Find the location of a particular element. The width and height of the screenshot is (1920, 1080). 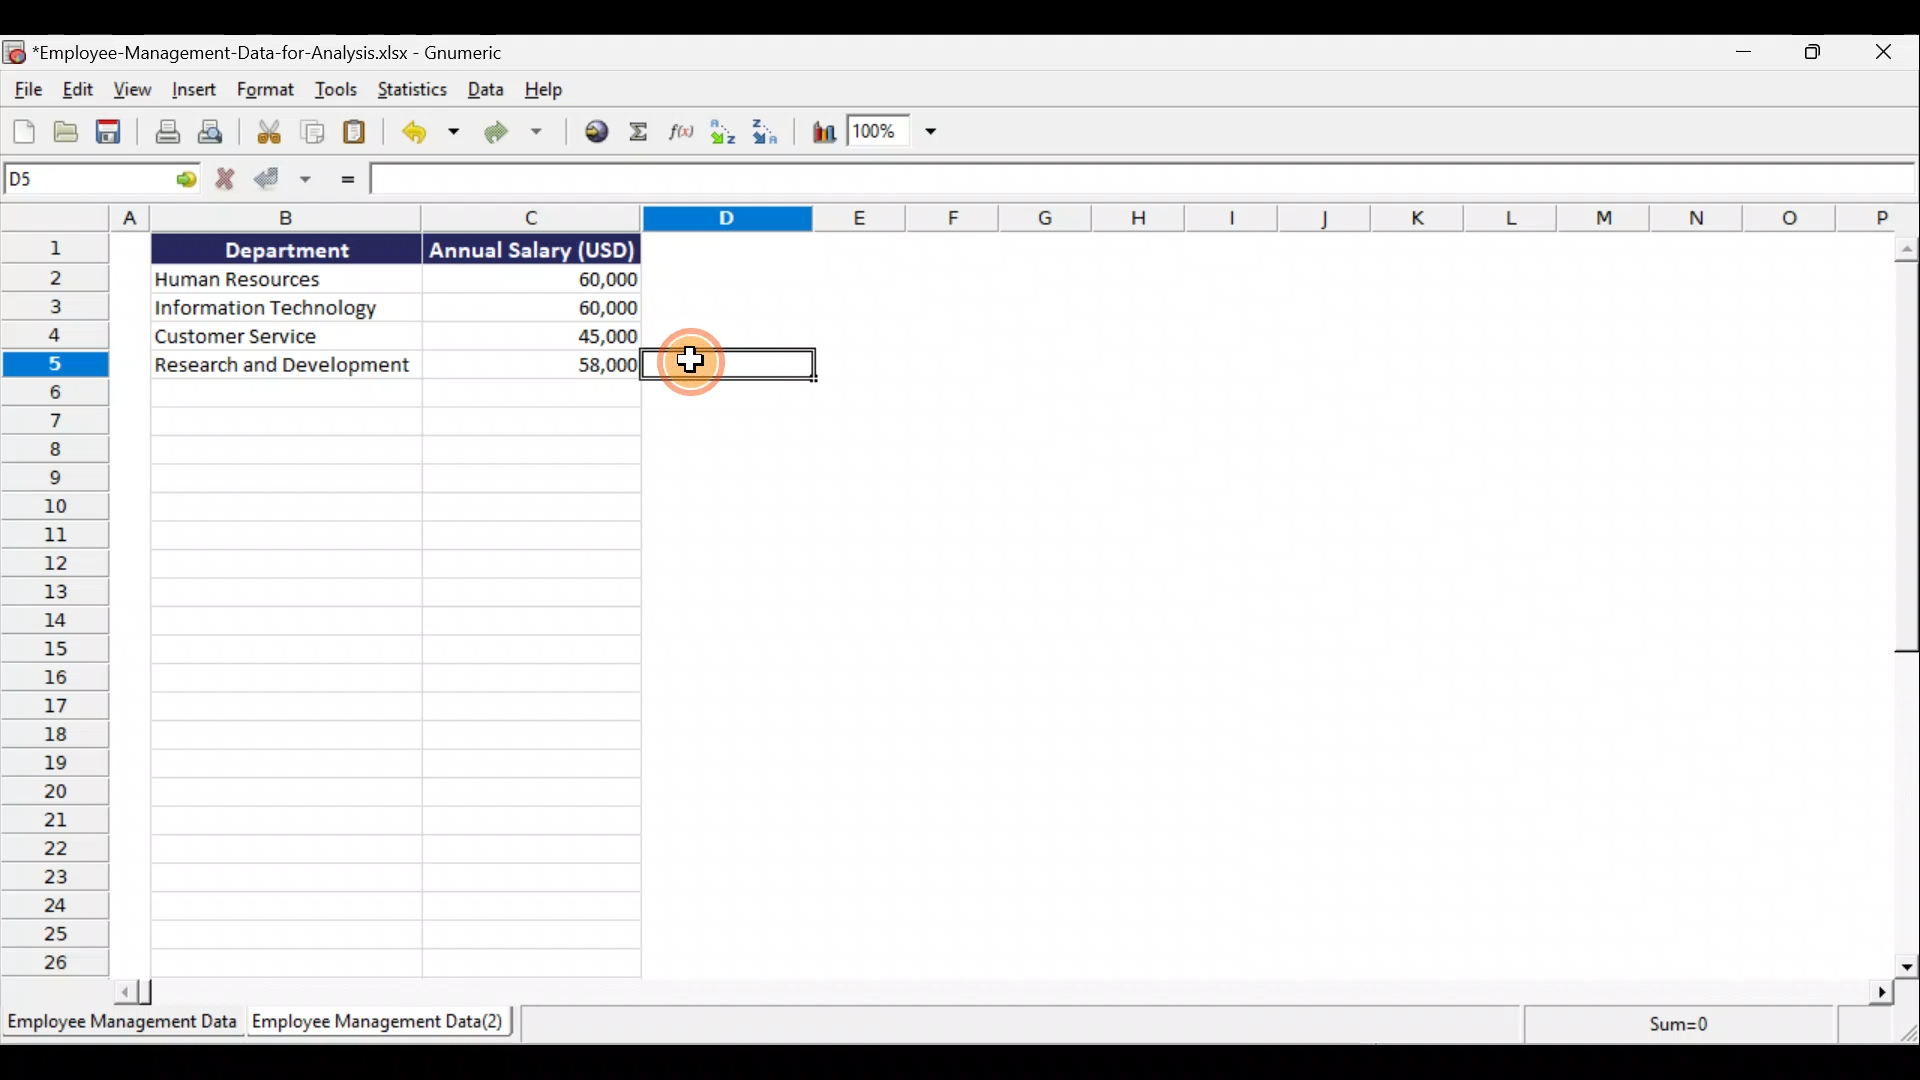

Paste is located at coordinates (356, 131).